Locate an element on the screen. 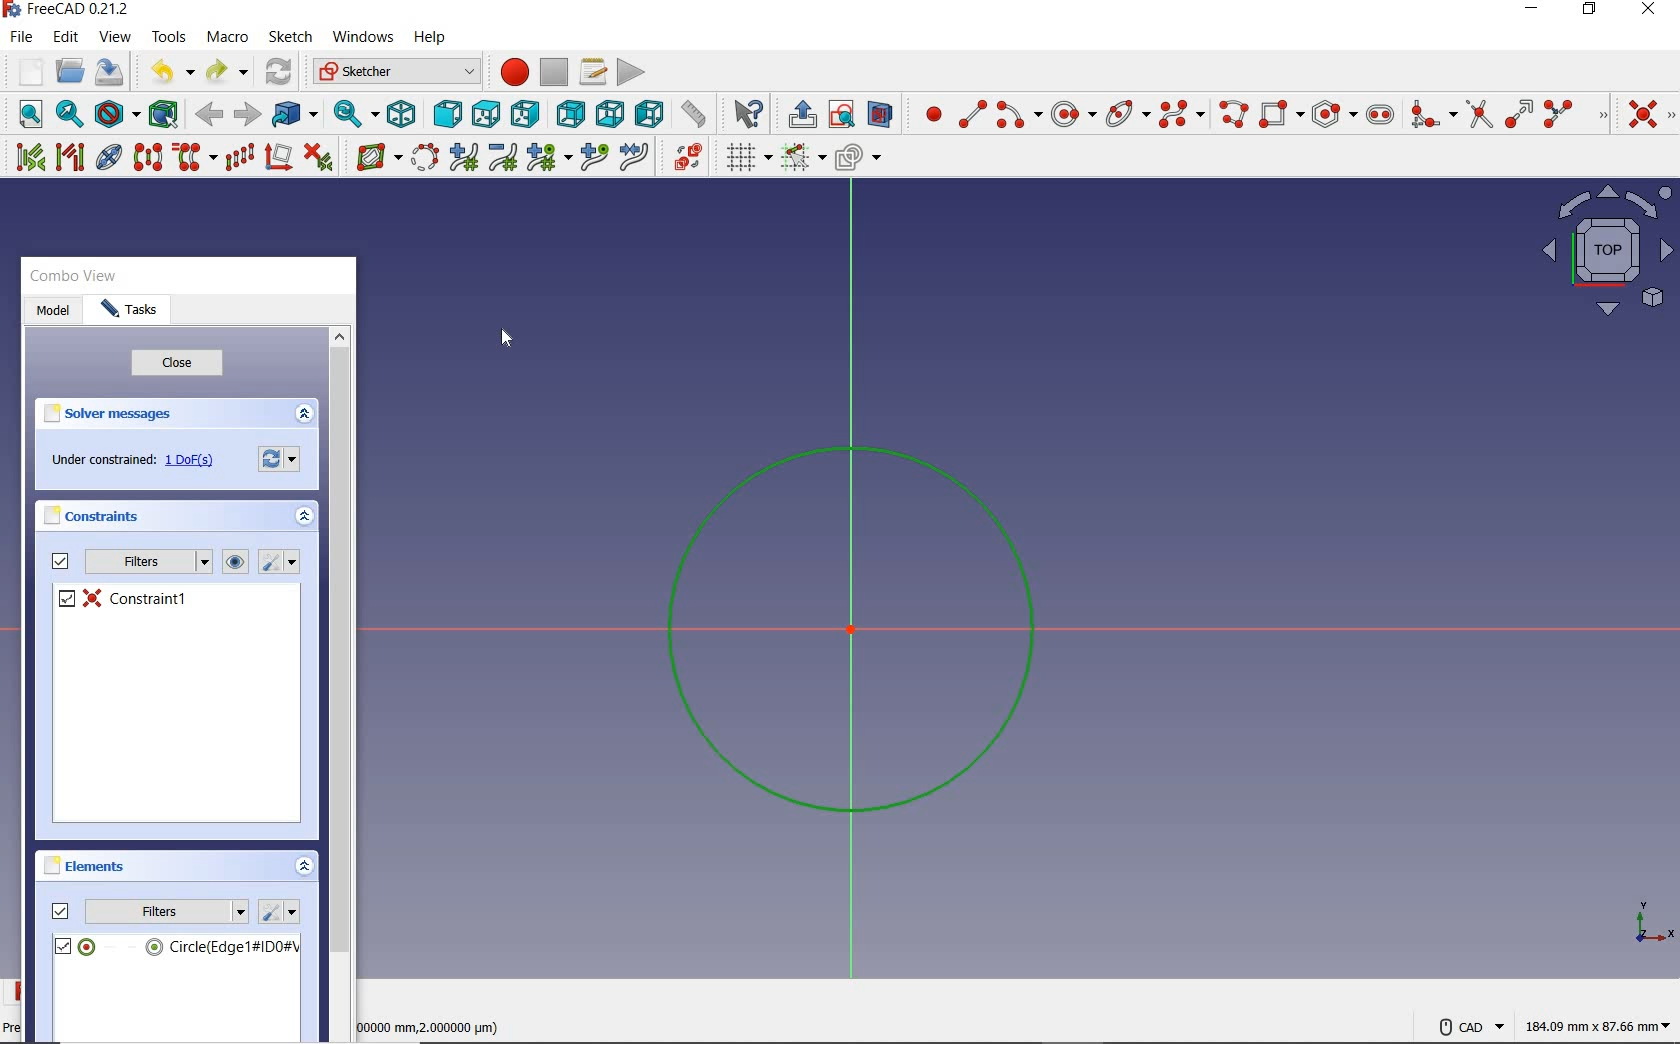  sketch zoomed in is located at coordinates (856, 629).